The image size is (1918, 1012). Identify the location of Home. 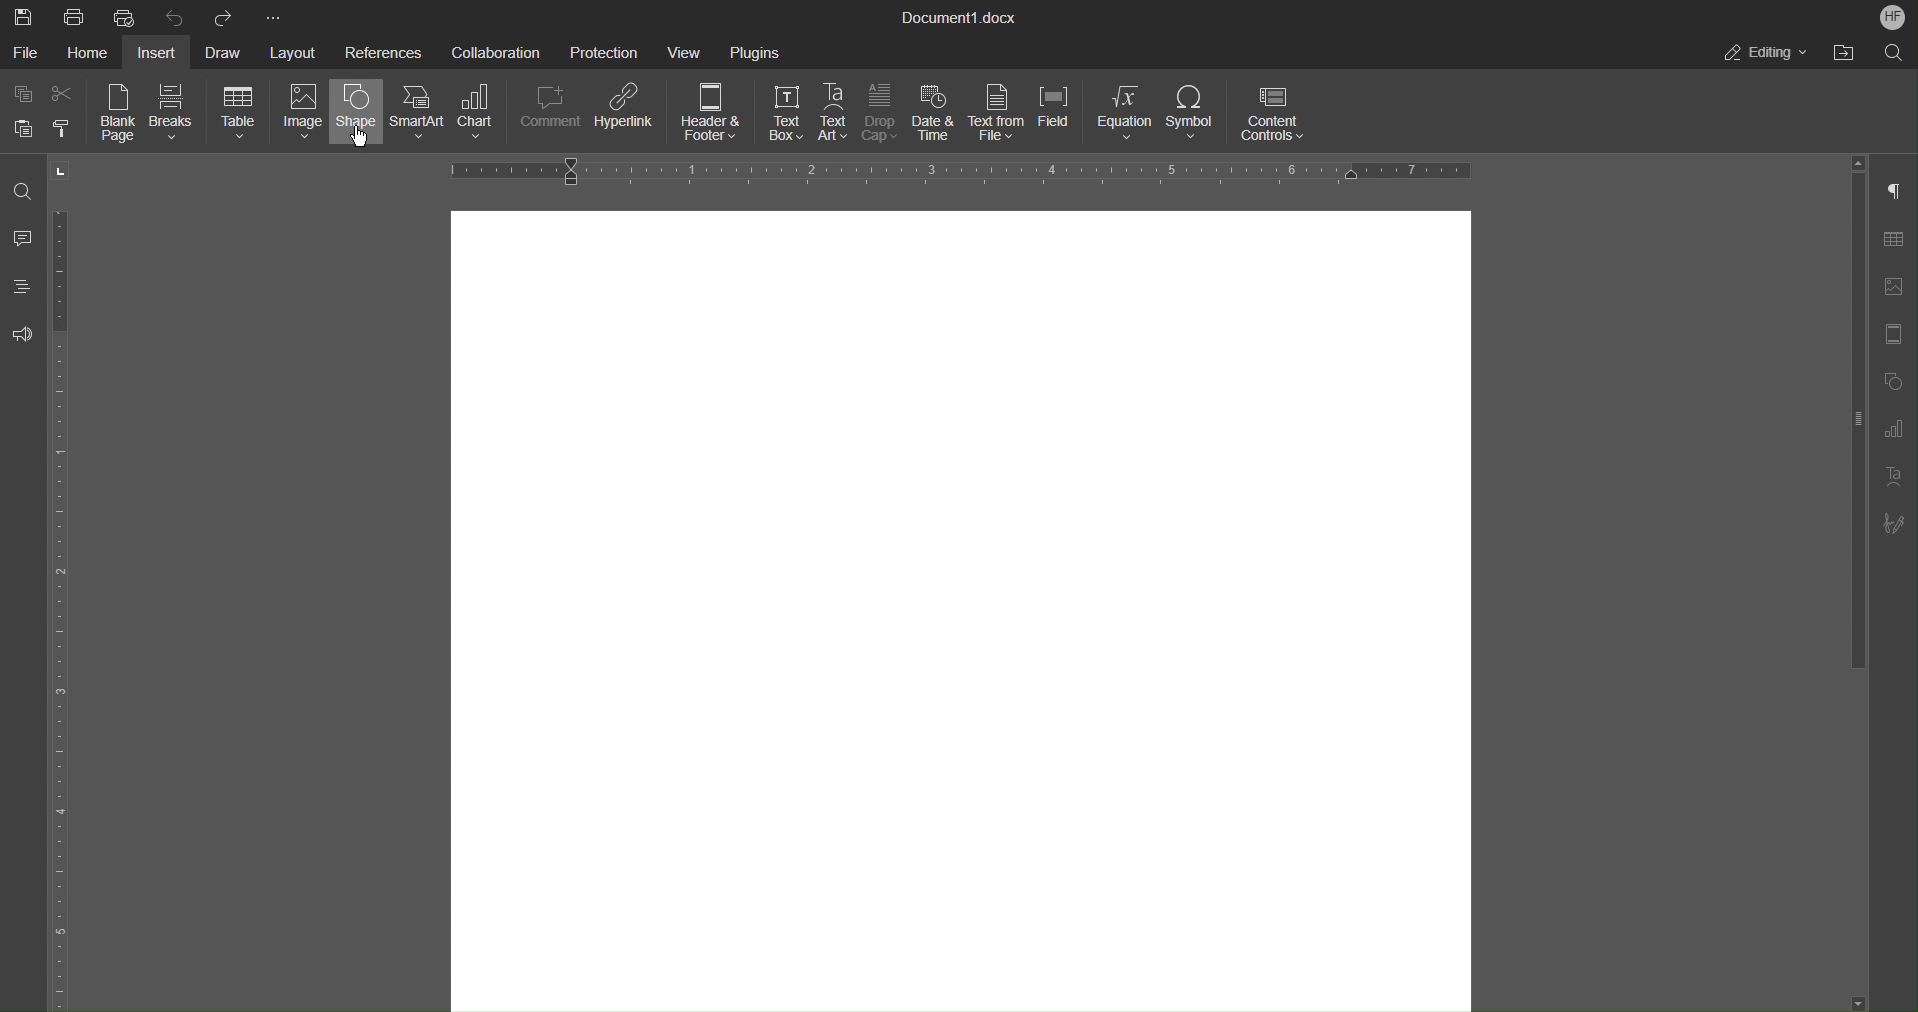
(92, 53).